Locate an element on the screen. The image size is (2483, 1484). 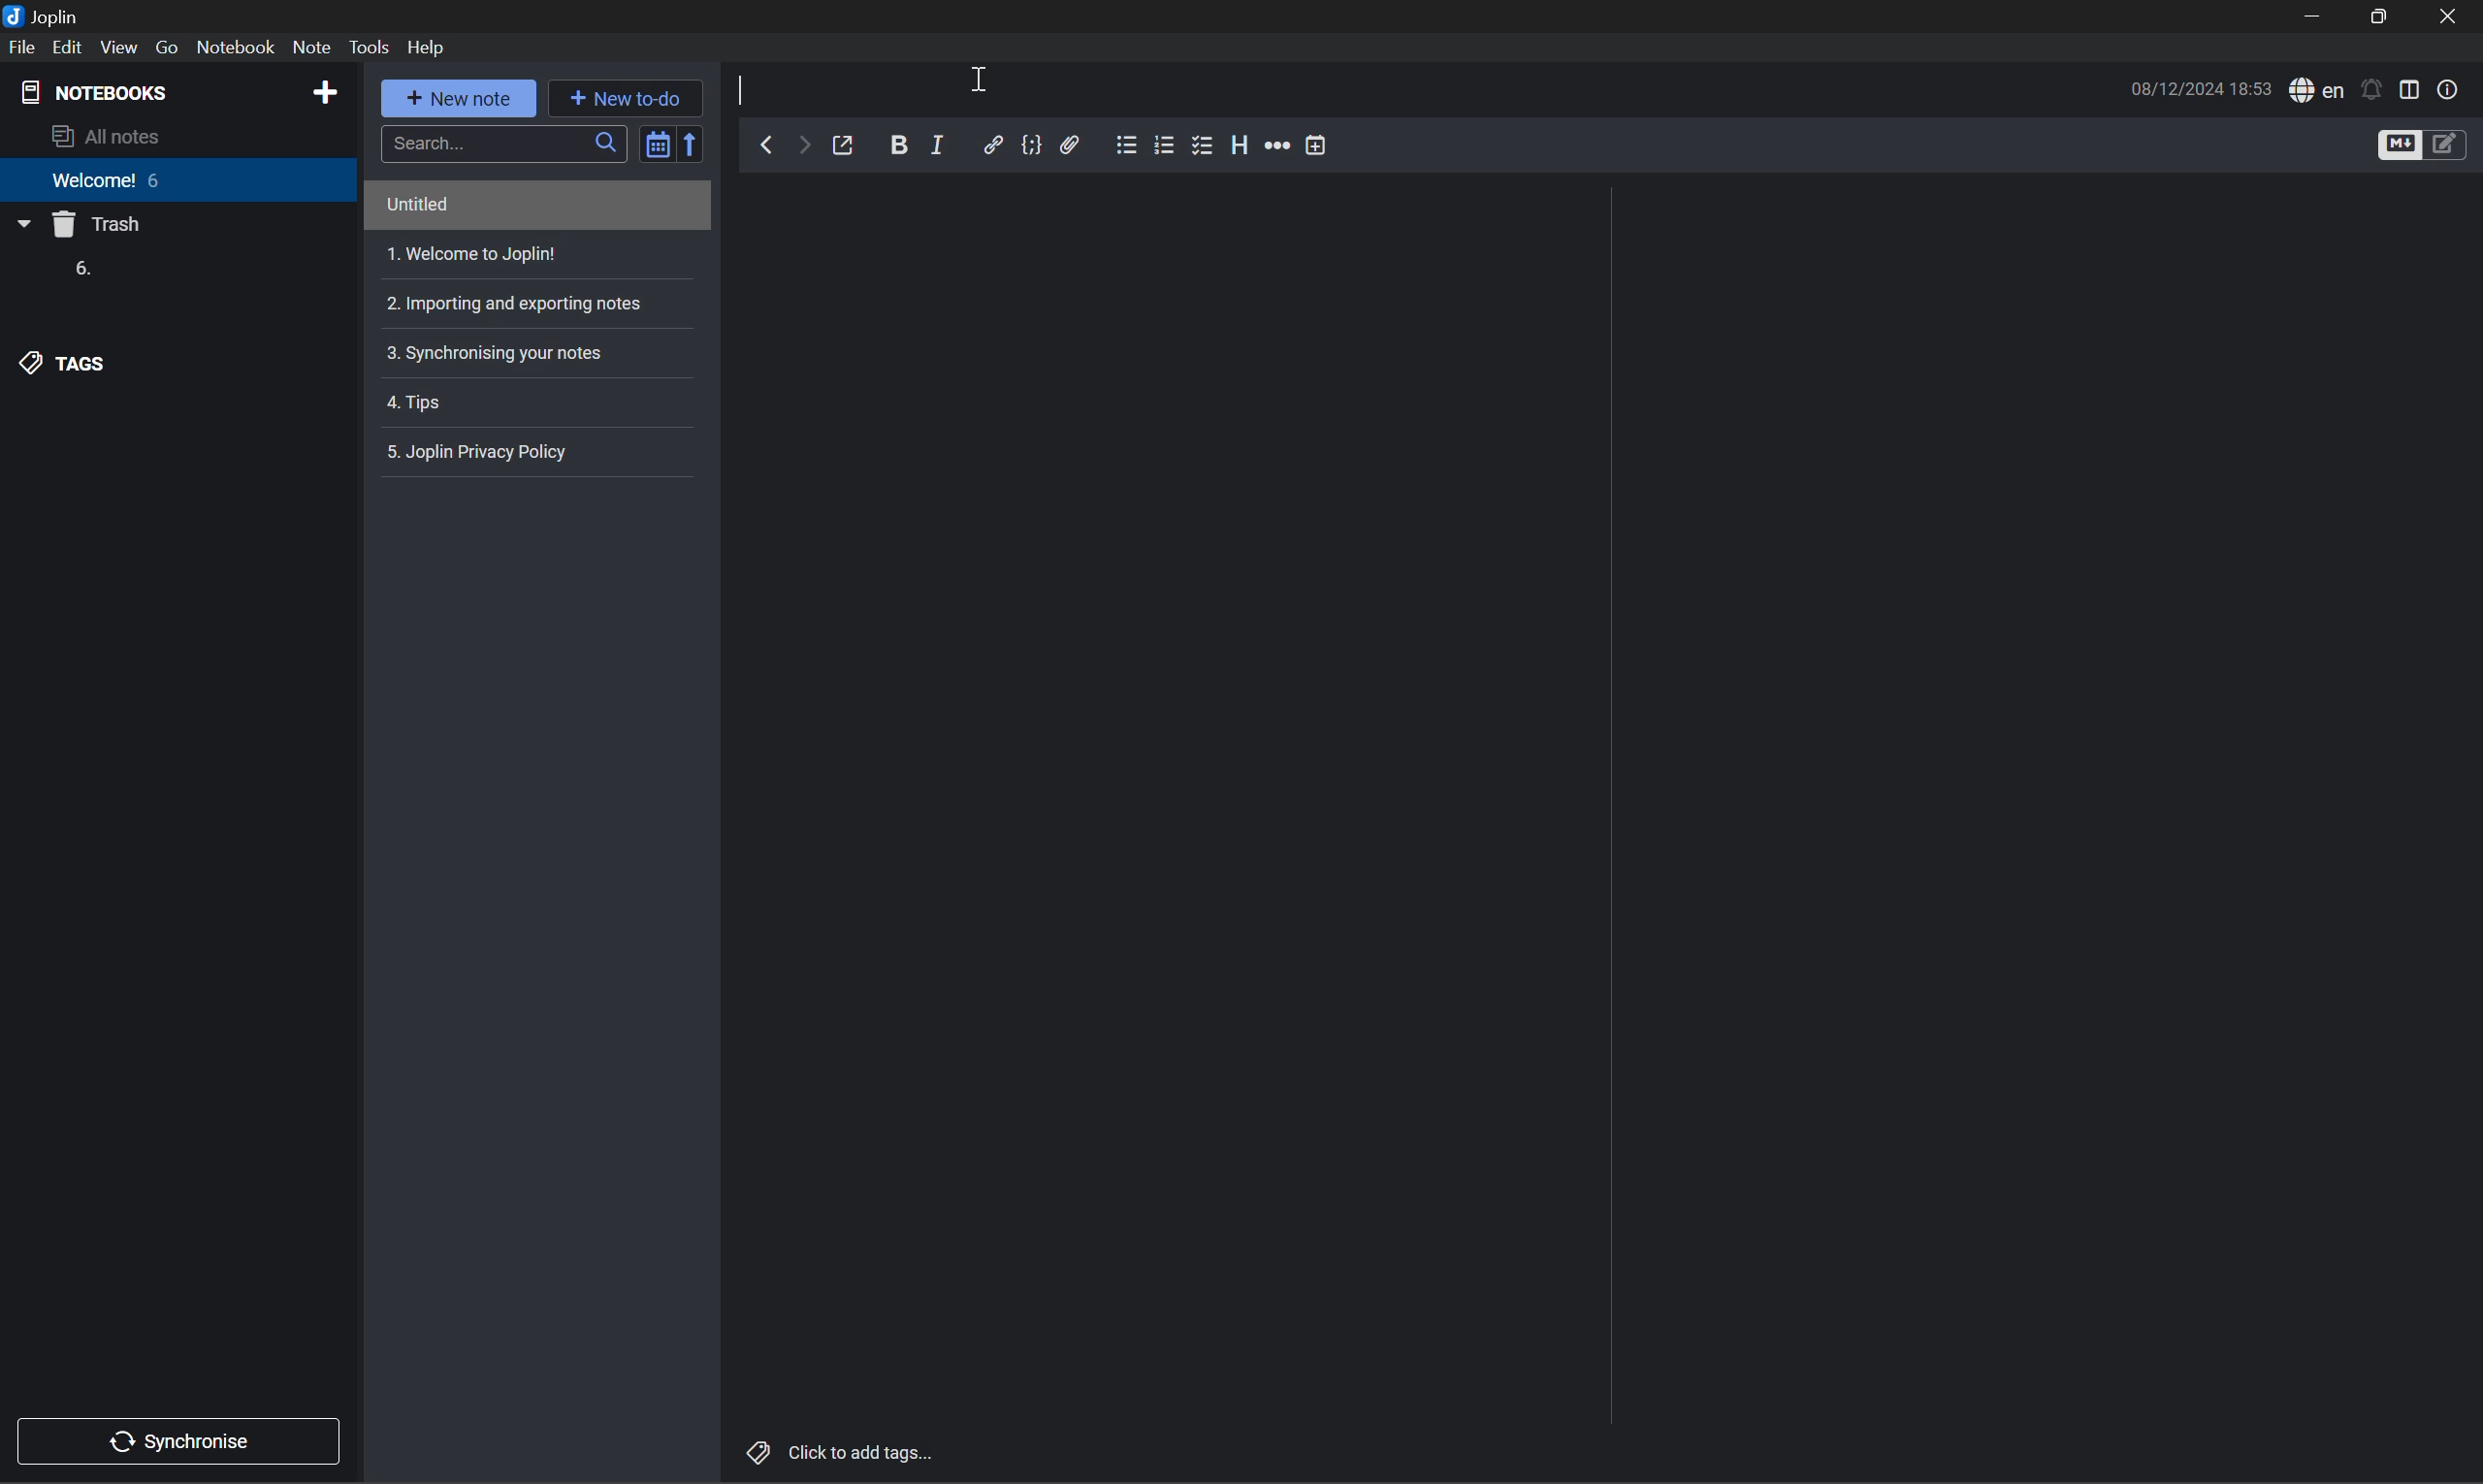
Note is located at coordinates (311, 47).